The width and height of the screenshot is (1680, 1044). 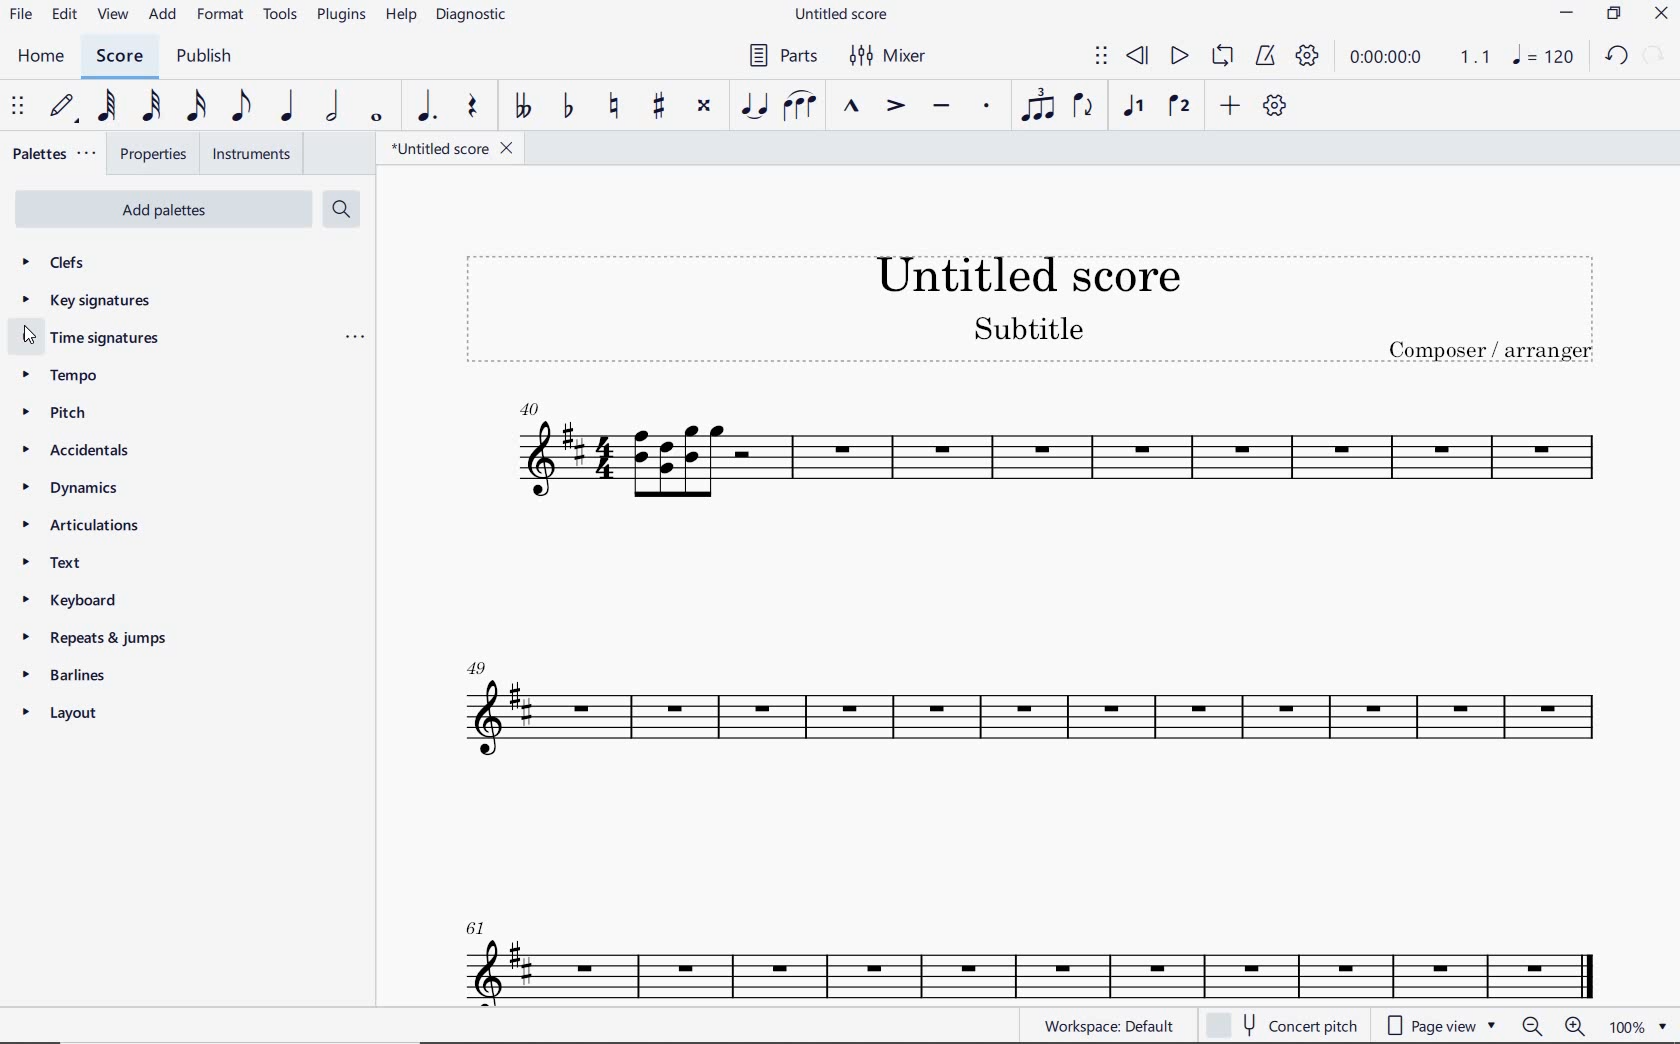 What do you see at coordinates (86, 301) in the screenshot?
I see `KEY SIGNATURES` at bounding box center [86, 301].